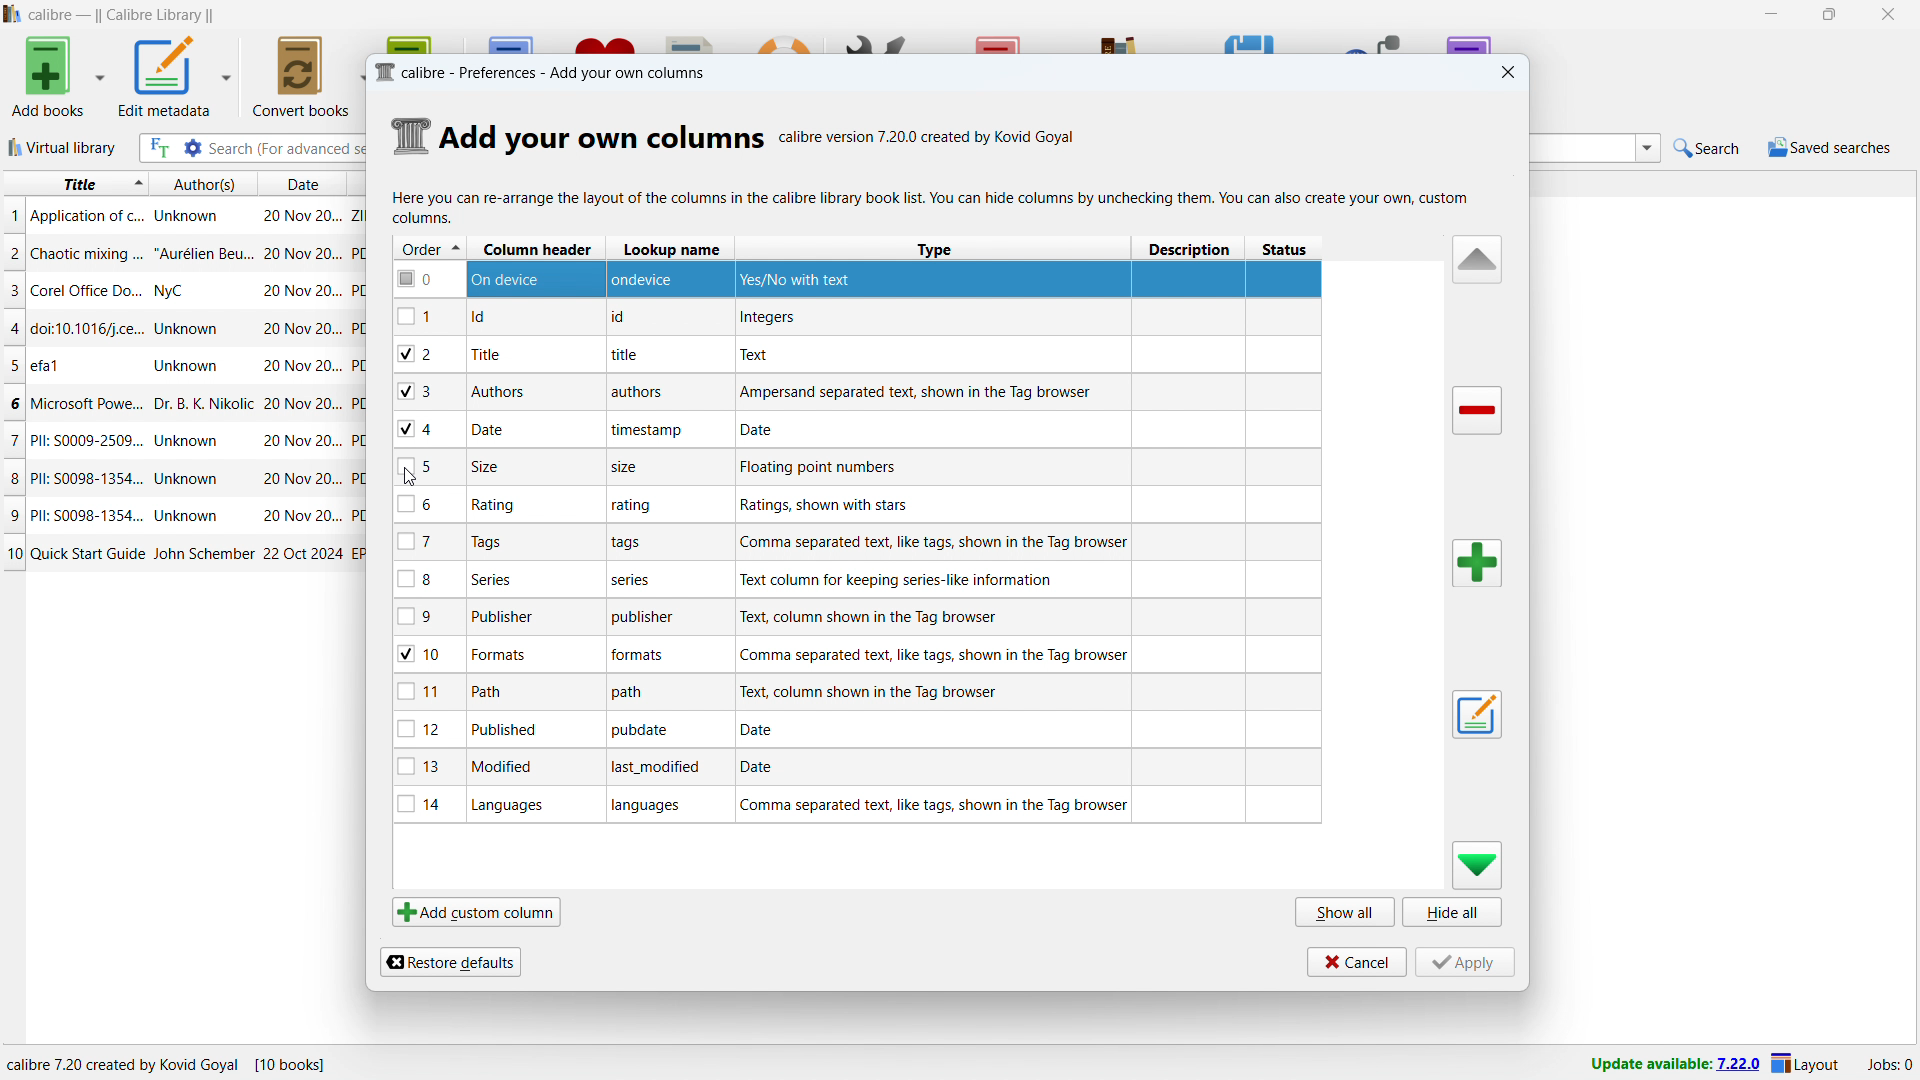 This screenshot has width=1920, height=1080. Describe the element at coordinates (475, 913) in the screenshot. I see `add custom column` at that location.